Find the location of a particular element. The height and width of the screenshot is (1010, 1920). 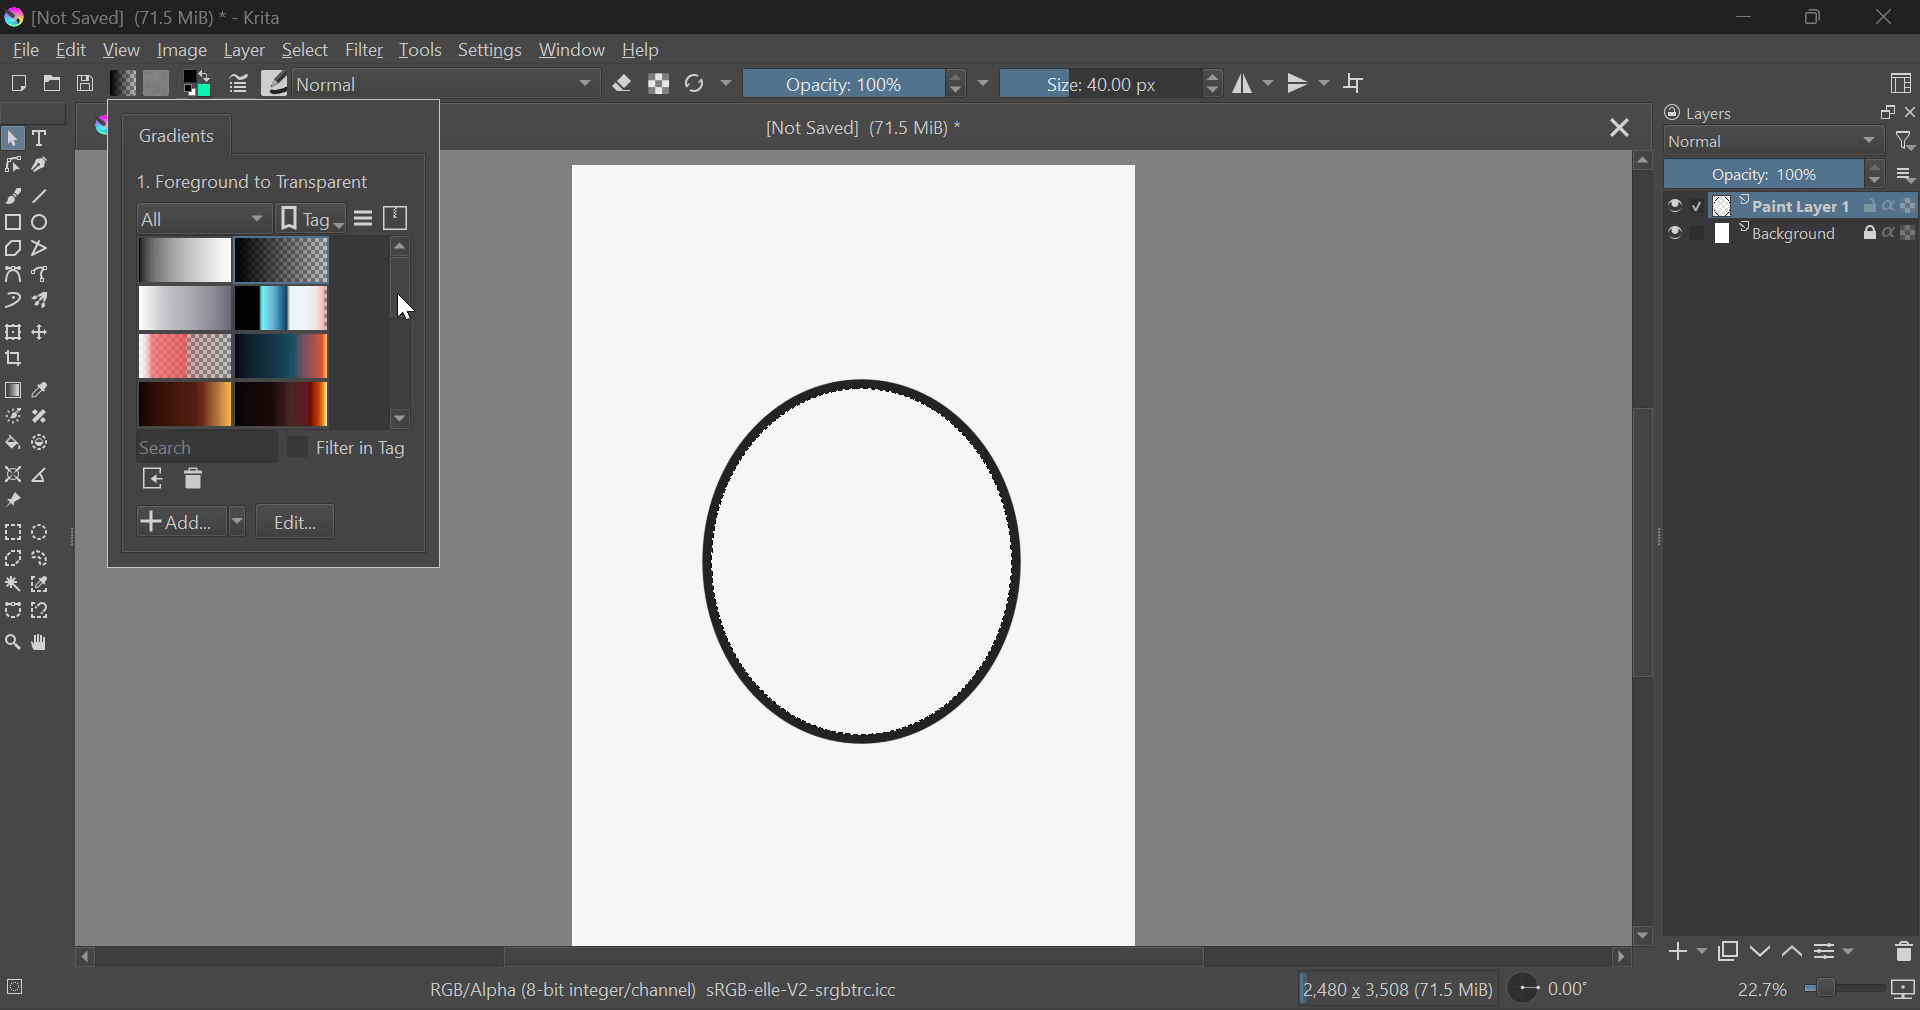

copy is located at coordinates (1886, 111).